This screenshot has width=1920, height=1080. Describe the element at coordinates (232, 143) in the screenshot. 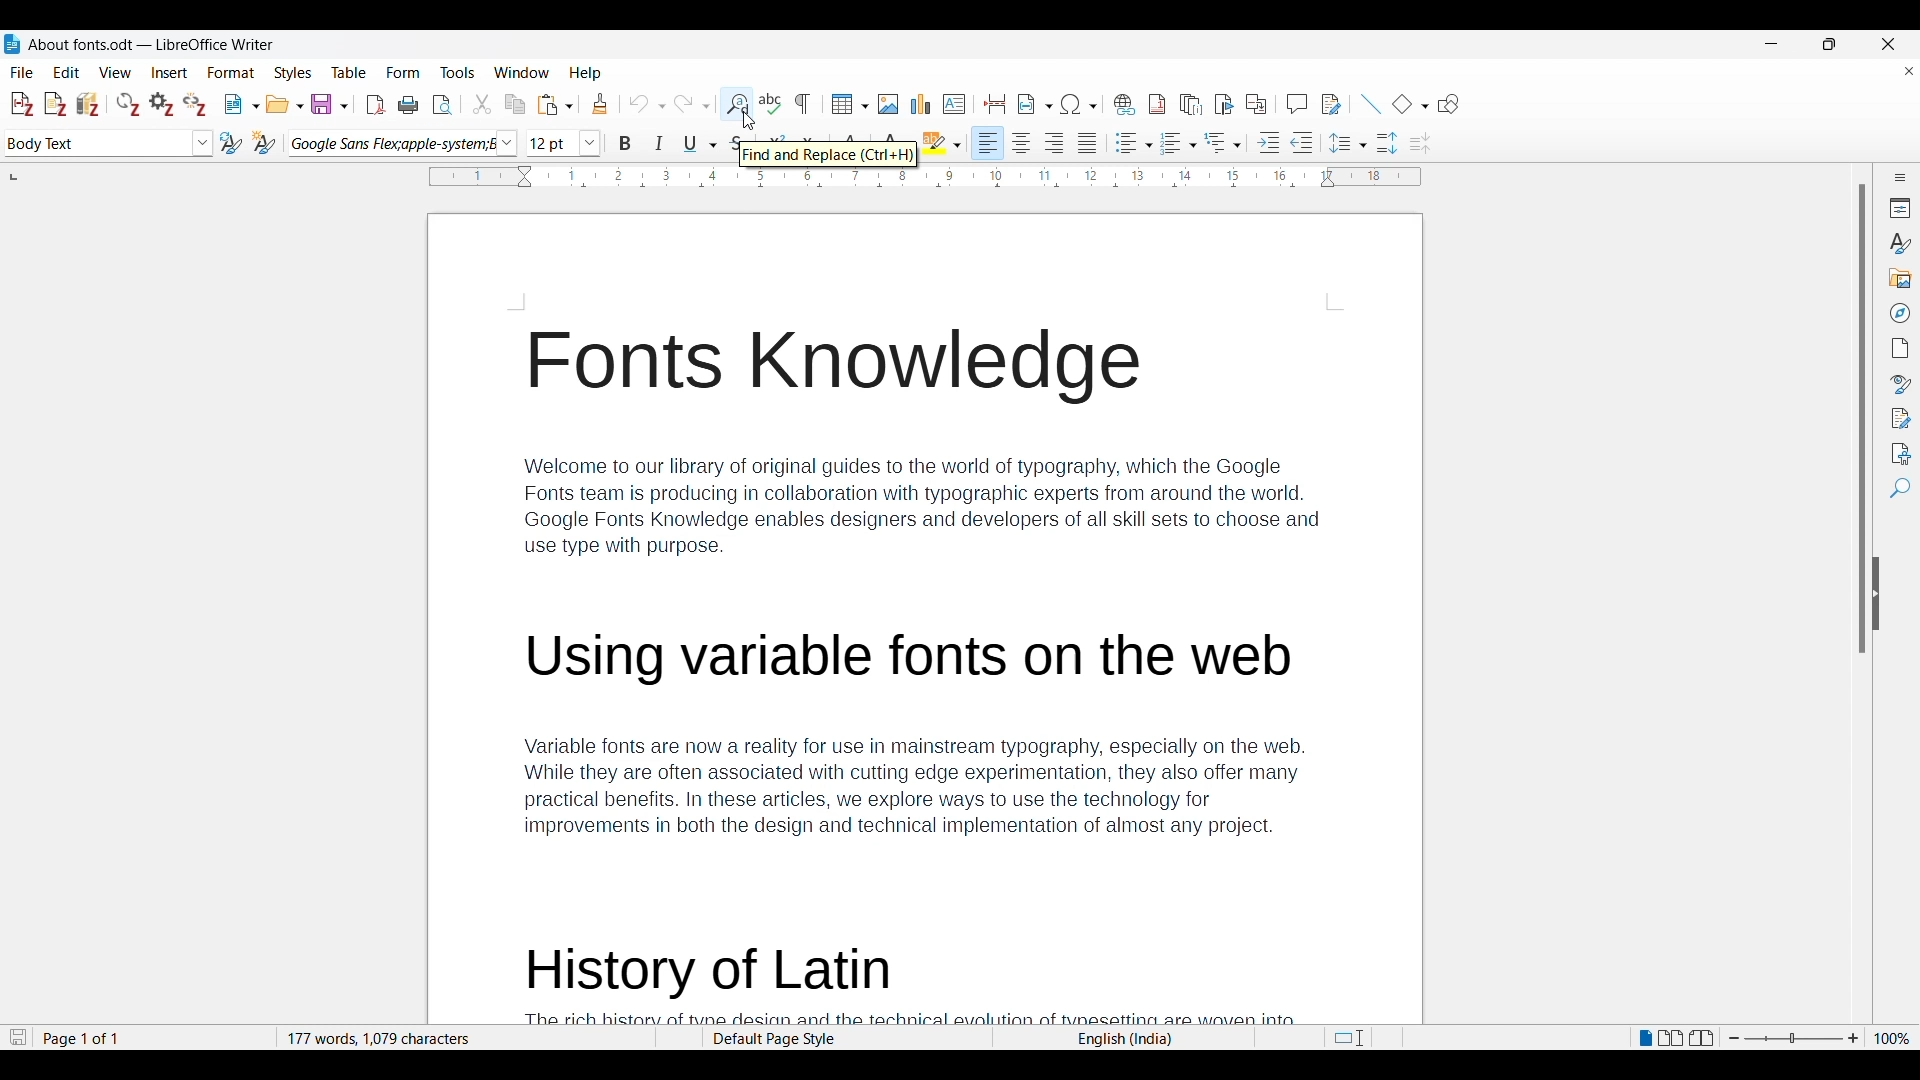

I see `Update selected style` at that location.